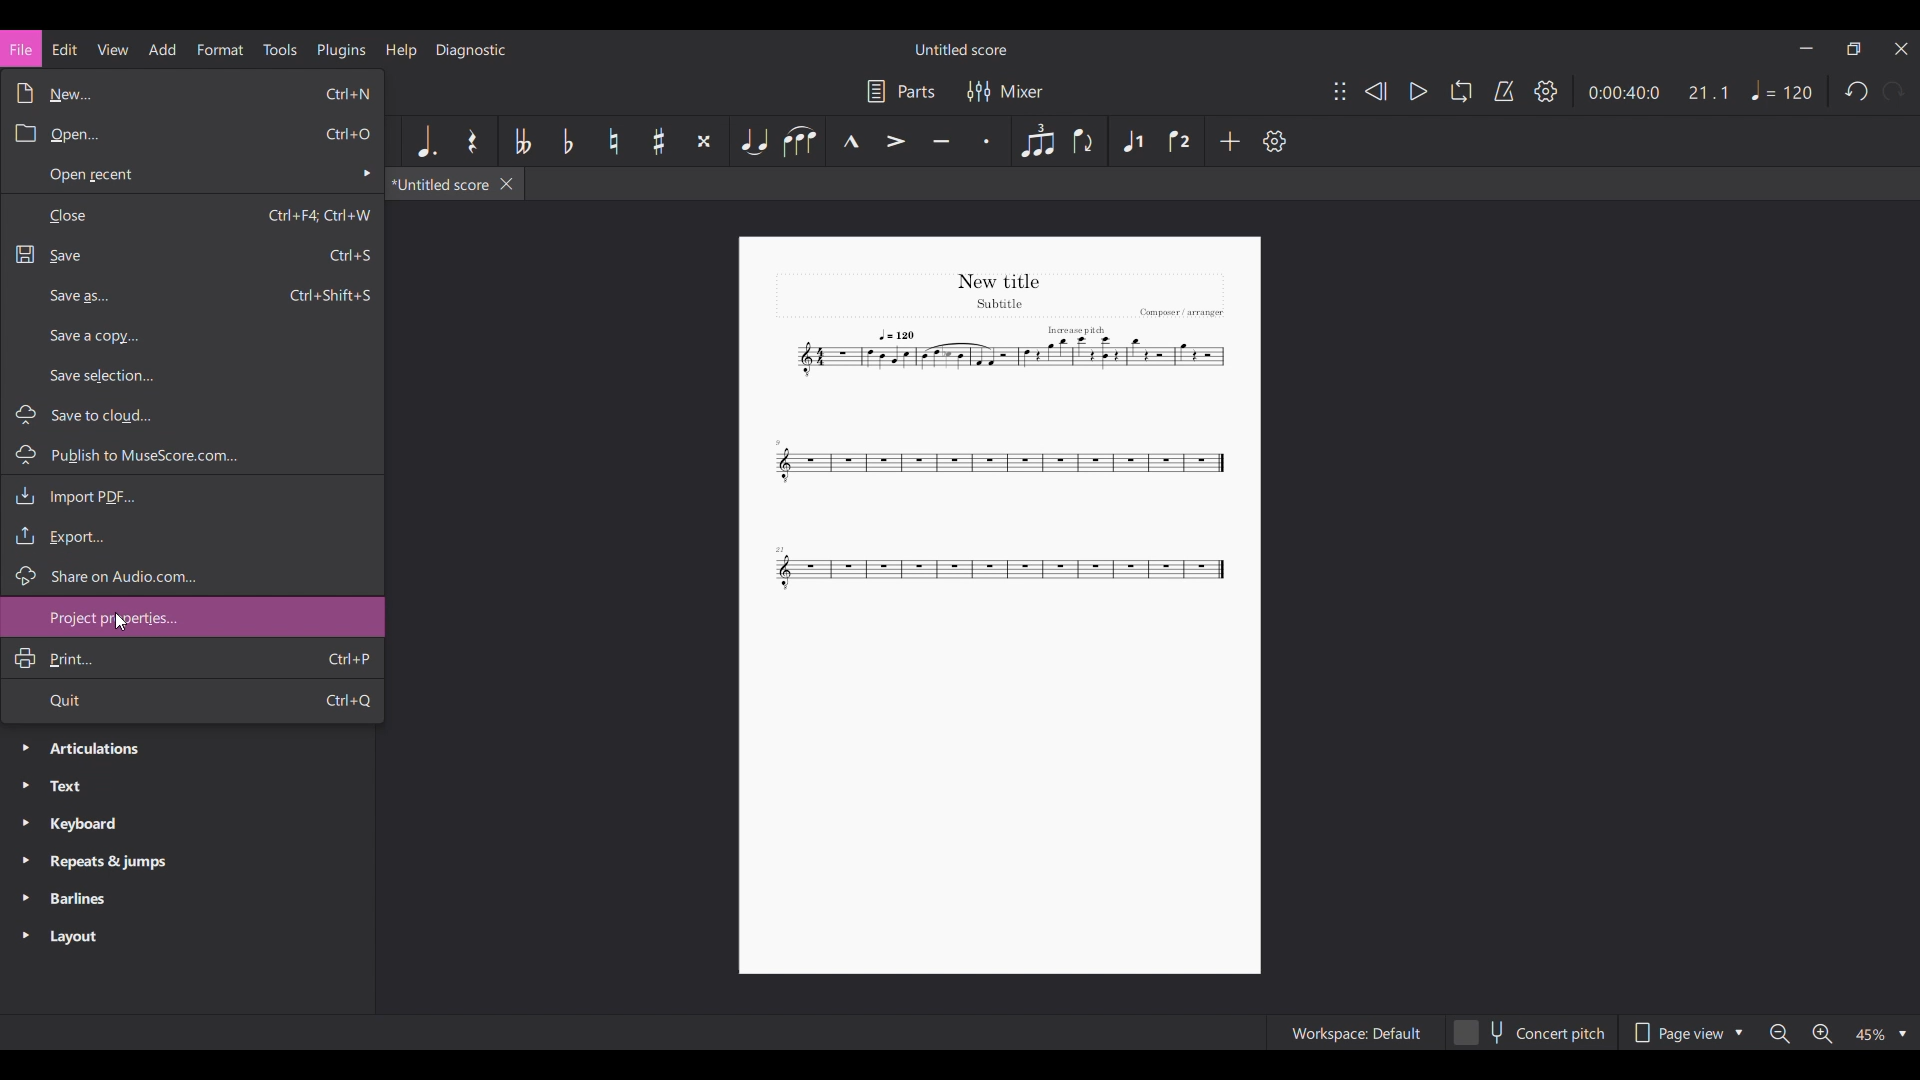 This screenshot has width=1920, height=1080. I want to click on Add, so click(1229, 141).